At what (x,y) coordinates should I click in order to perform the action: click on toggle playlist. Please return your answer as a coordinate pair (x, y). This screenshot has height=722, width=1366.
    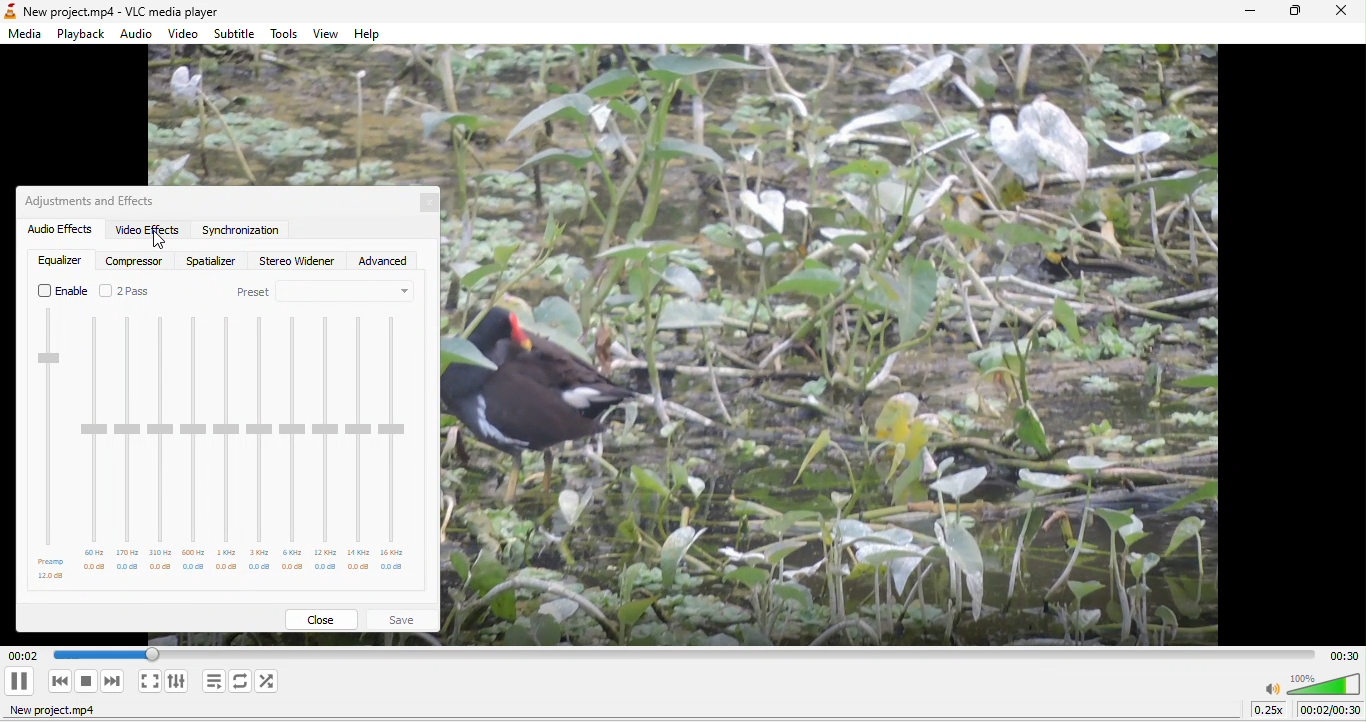
    Looking at the image, I should click on (215, 680).